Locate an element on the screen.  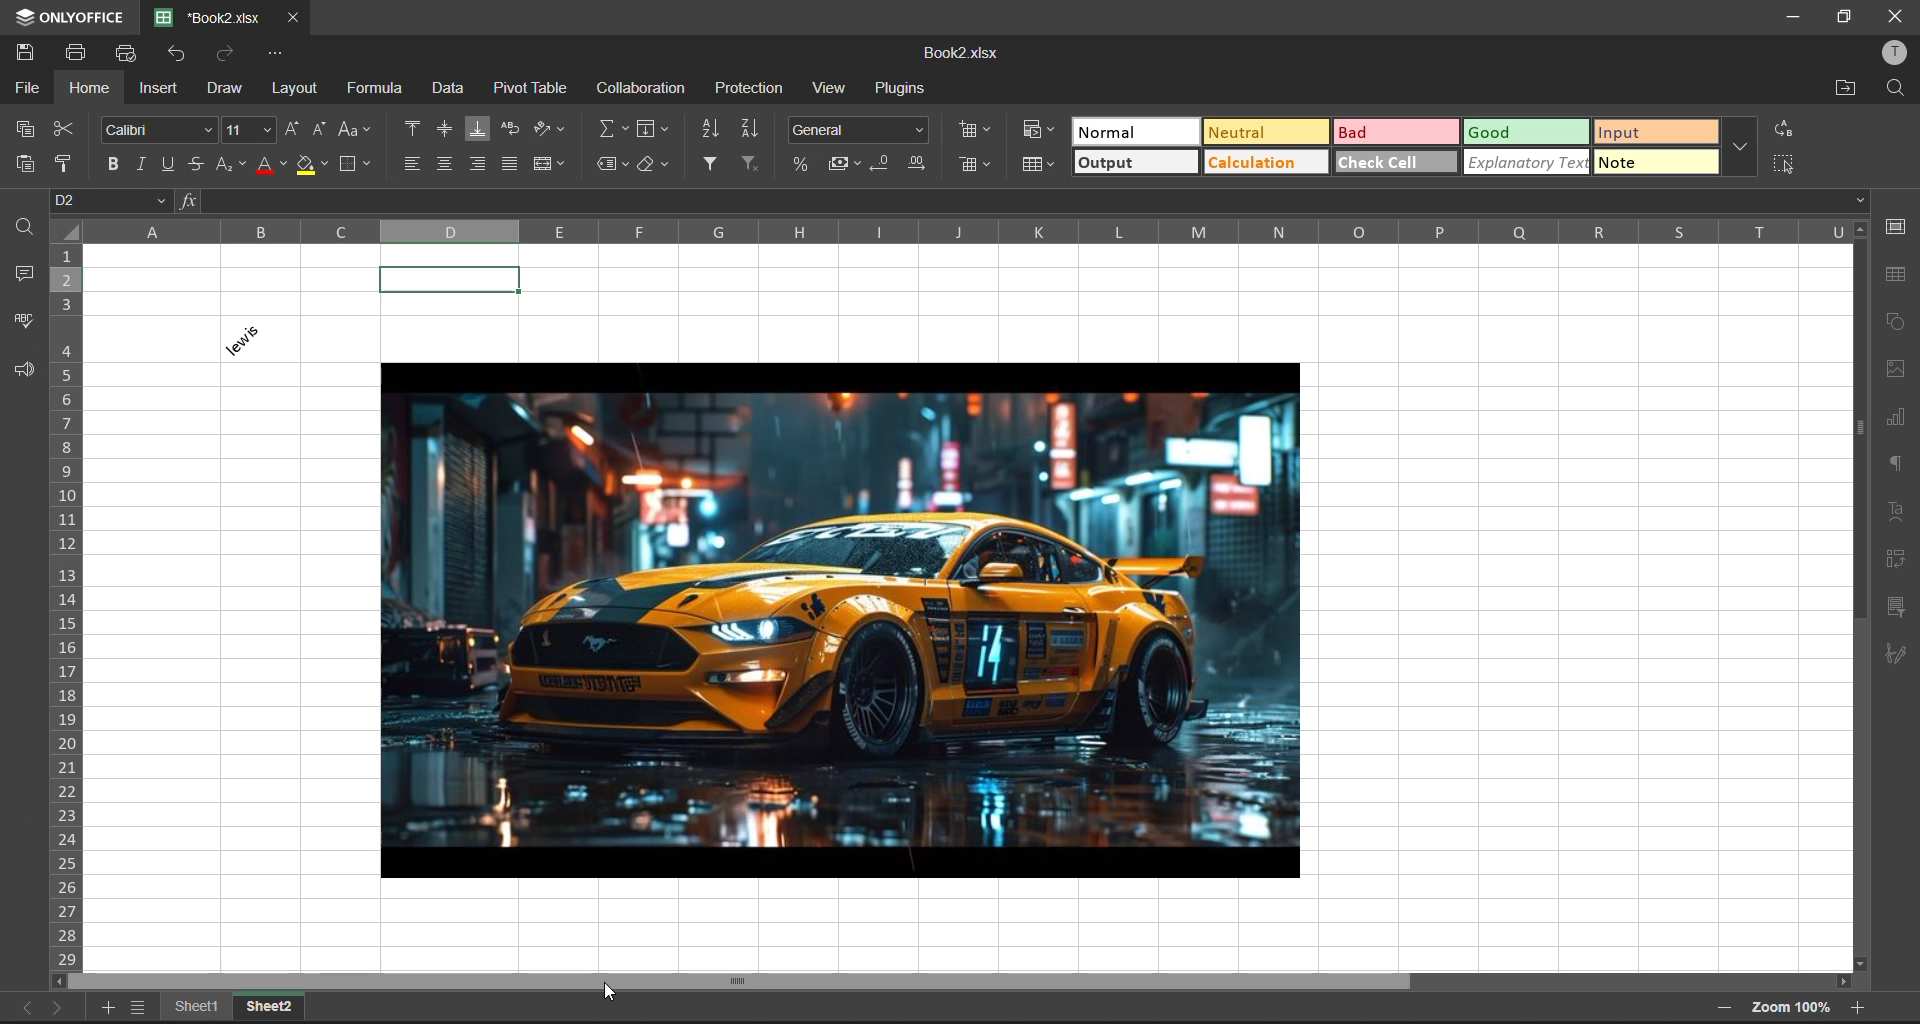
find is located at coordinates (1897, 87).